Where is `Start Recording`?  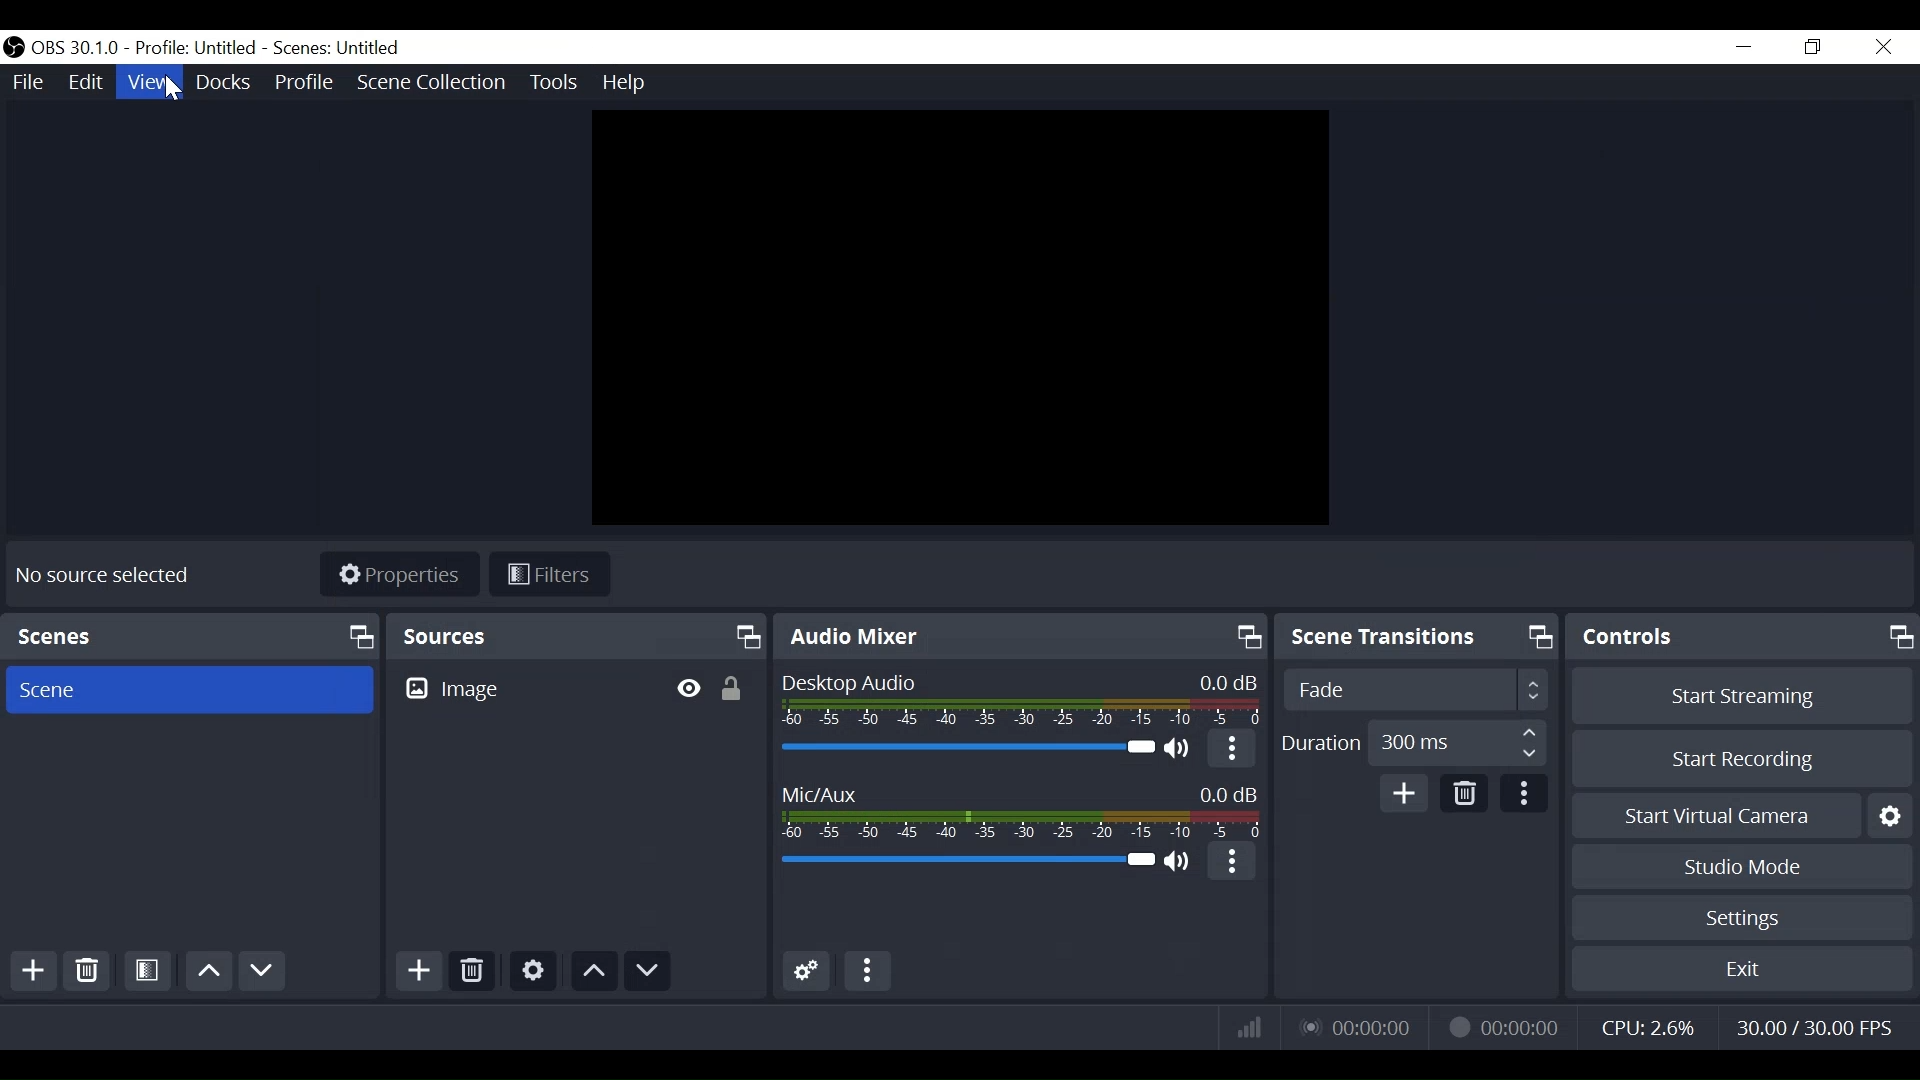
Start Recording is located at coordinates (1739, 759).